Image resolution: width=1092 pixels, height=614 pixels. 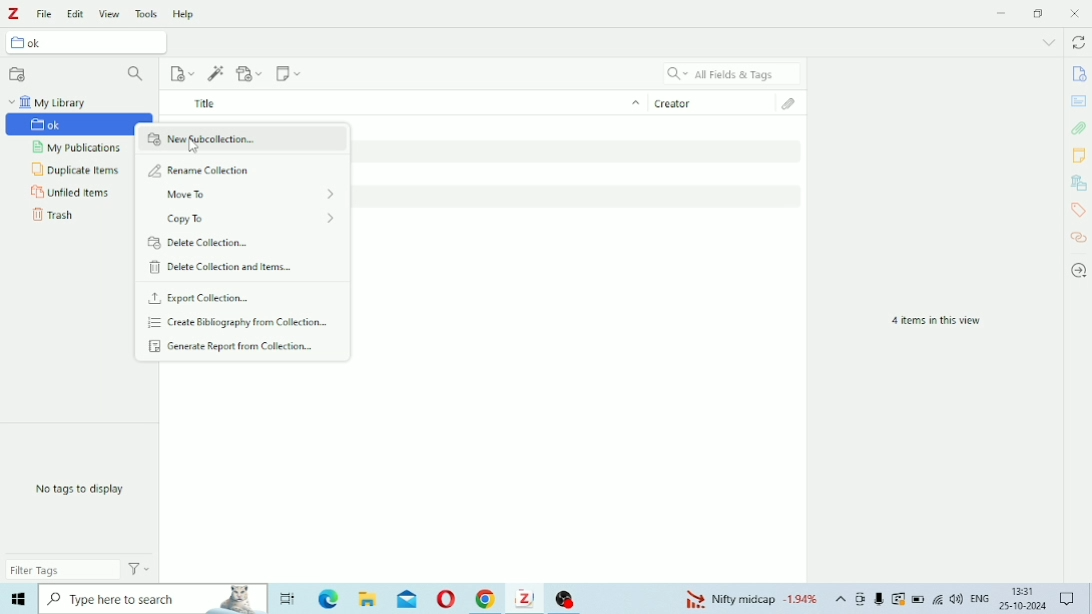 I want to click on Filter Collections, so click(x=138, y=75).